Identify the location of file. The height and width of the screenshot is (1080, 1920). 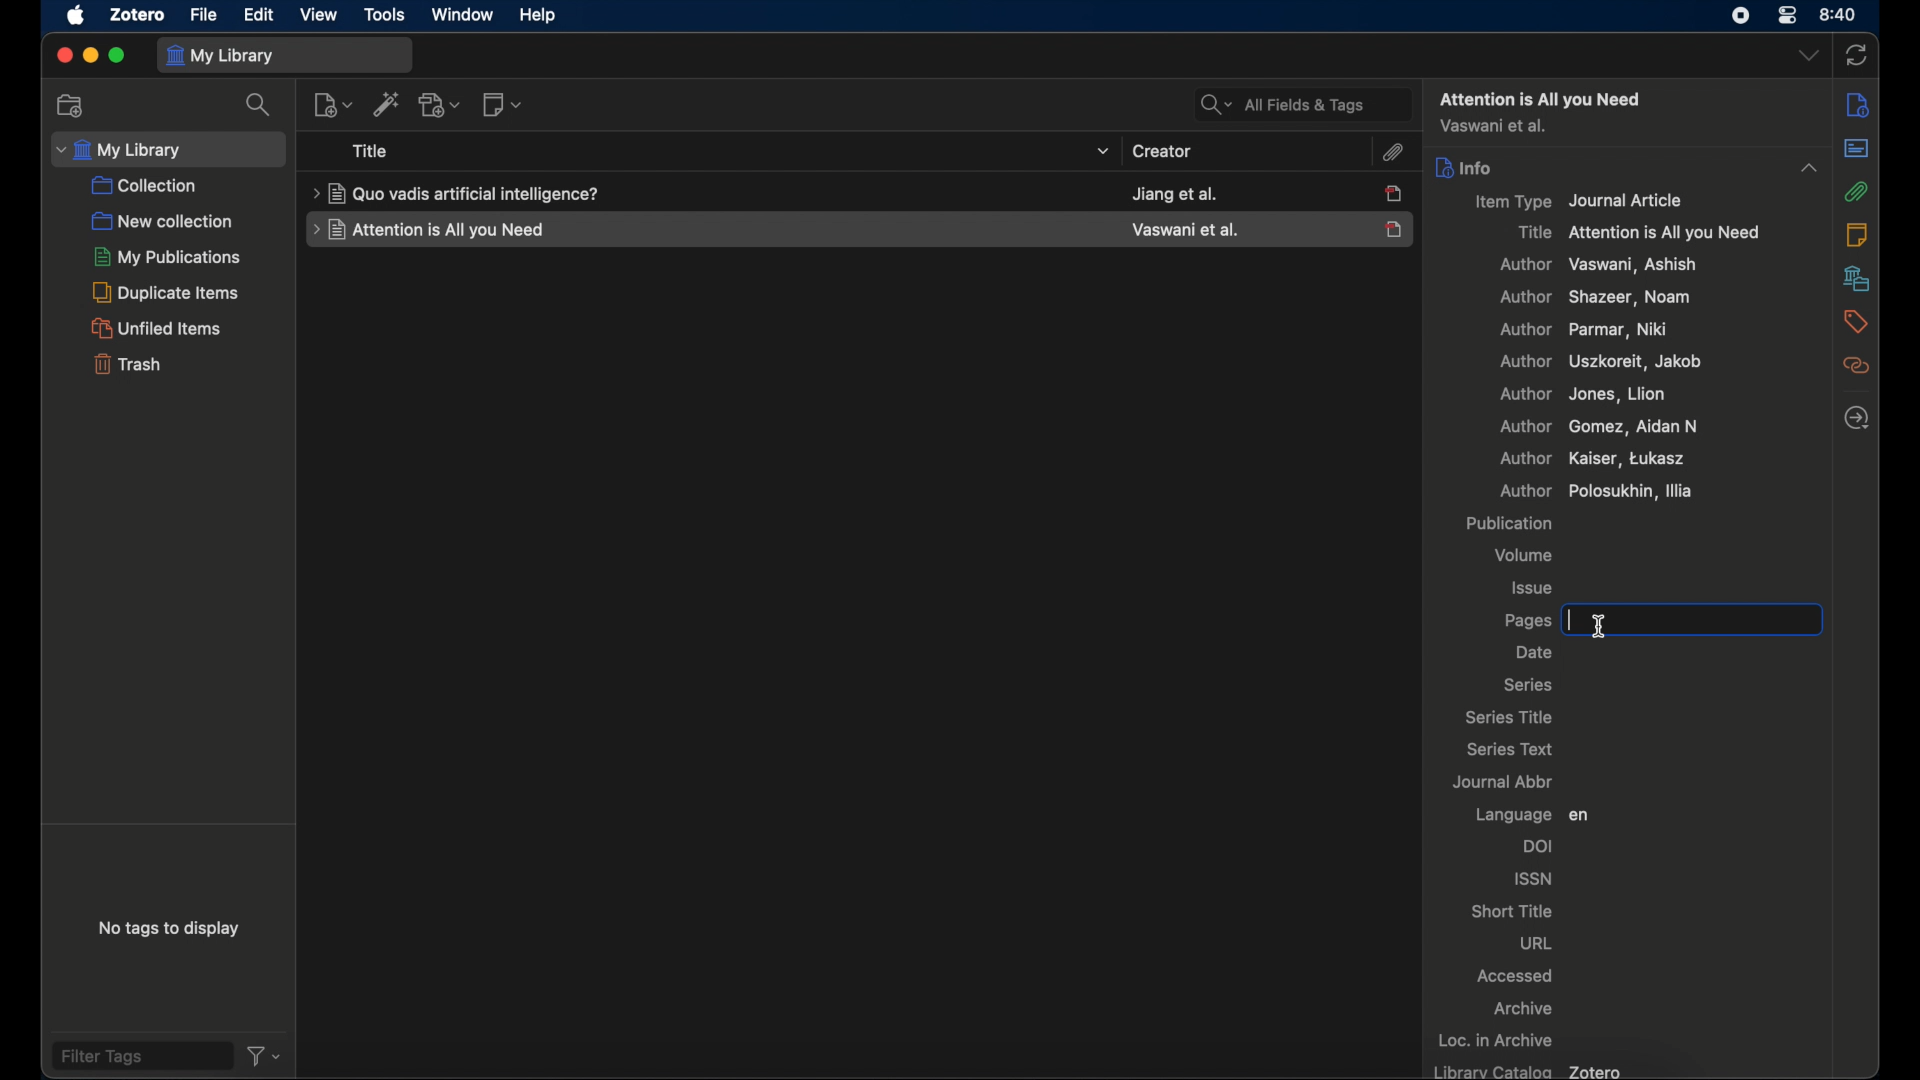
(203, 14).